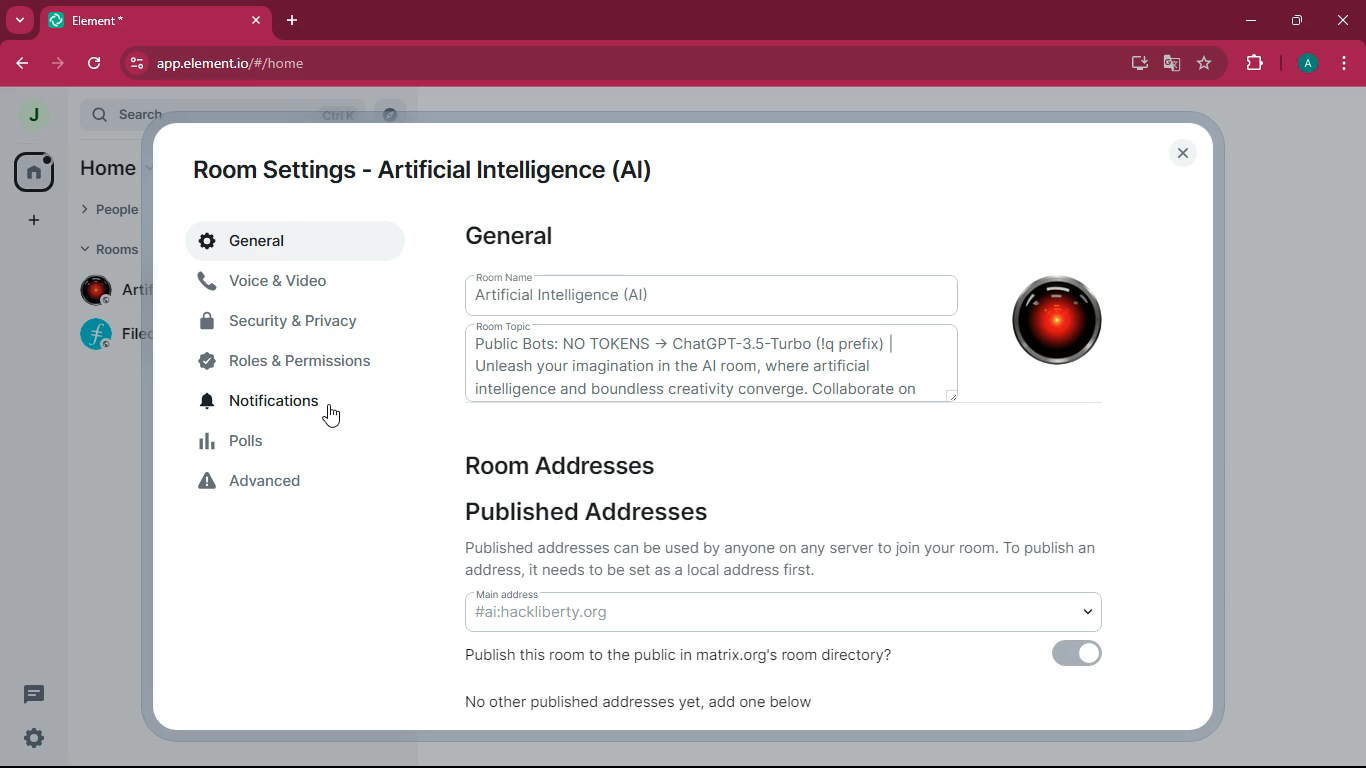  Describe the element at coordinates (295, 402) in the screenshot. I see `notifications` at that location.